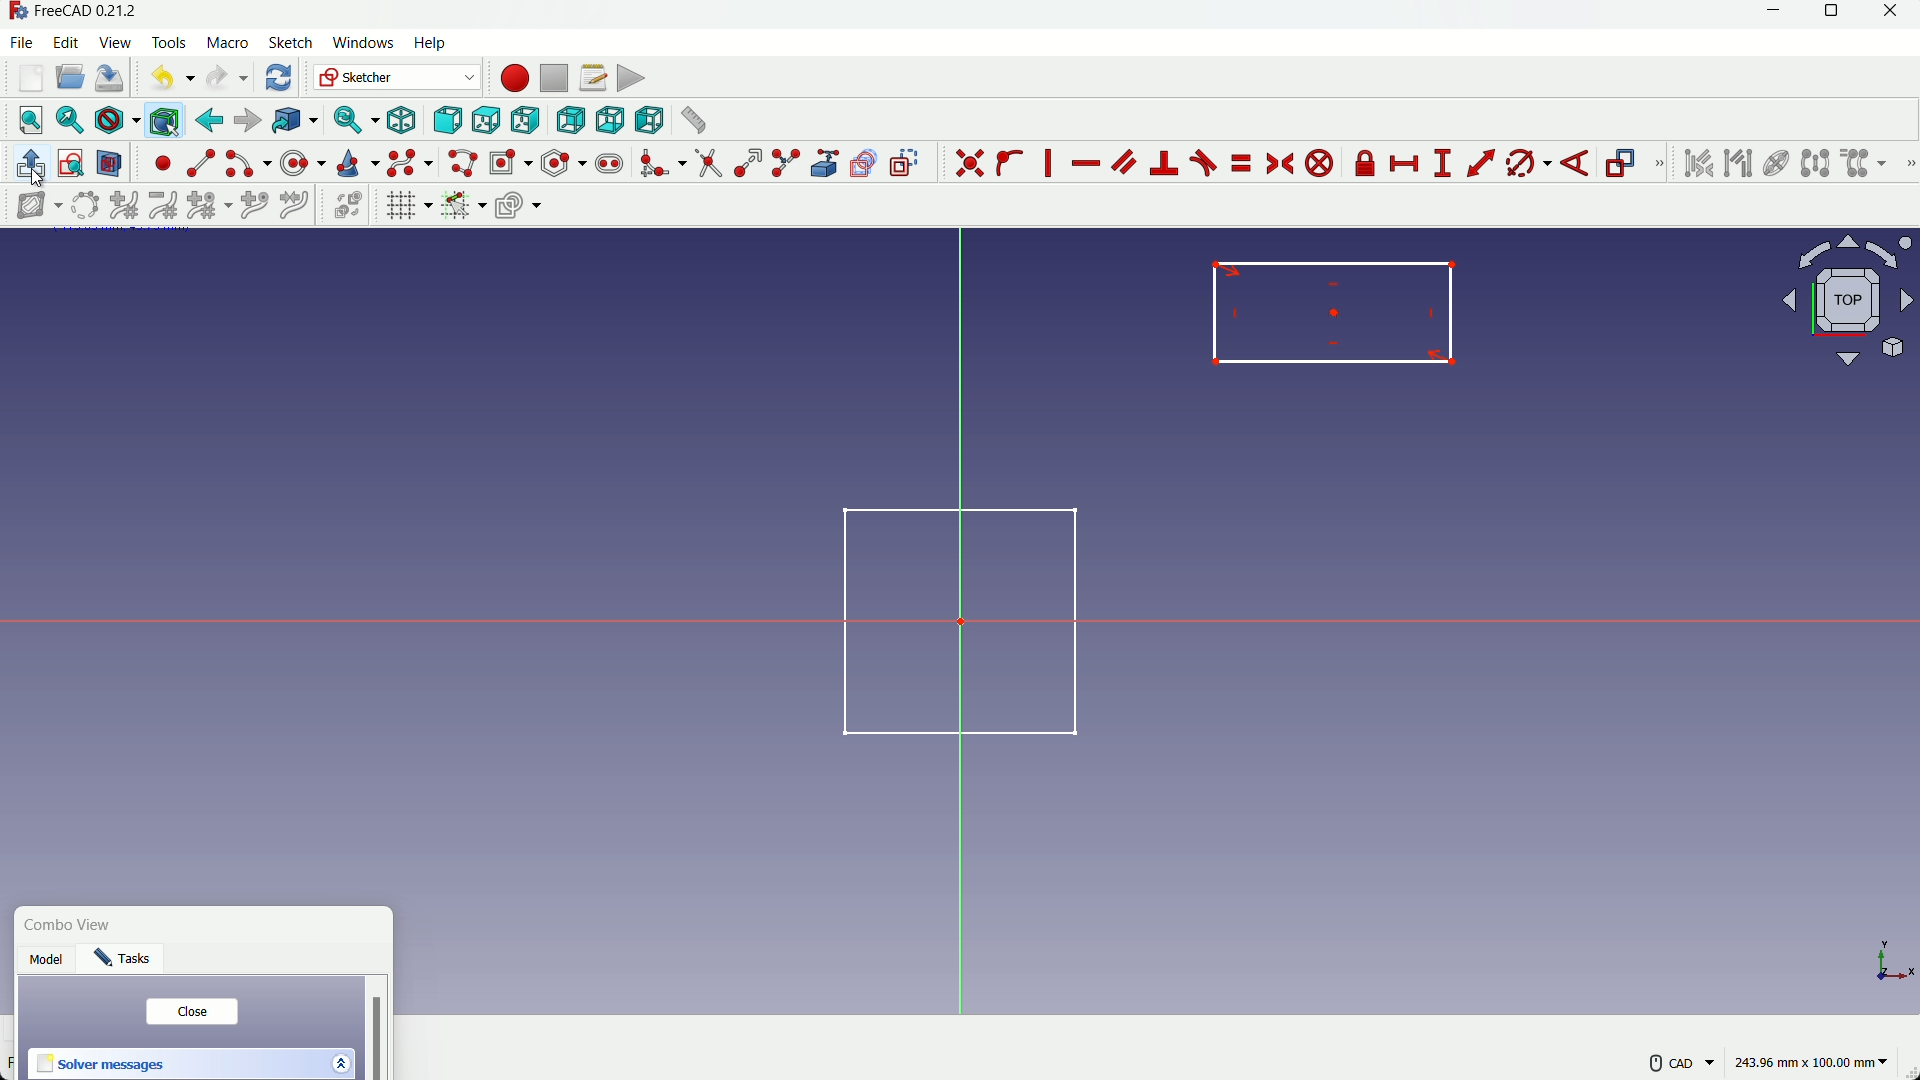 The image size is (1920, 1080). Describe the element at coordinates (408, 205) in the screenshot. I see `toggle grid` at that location.